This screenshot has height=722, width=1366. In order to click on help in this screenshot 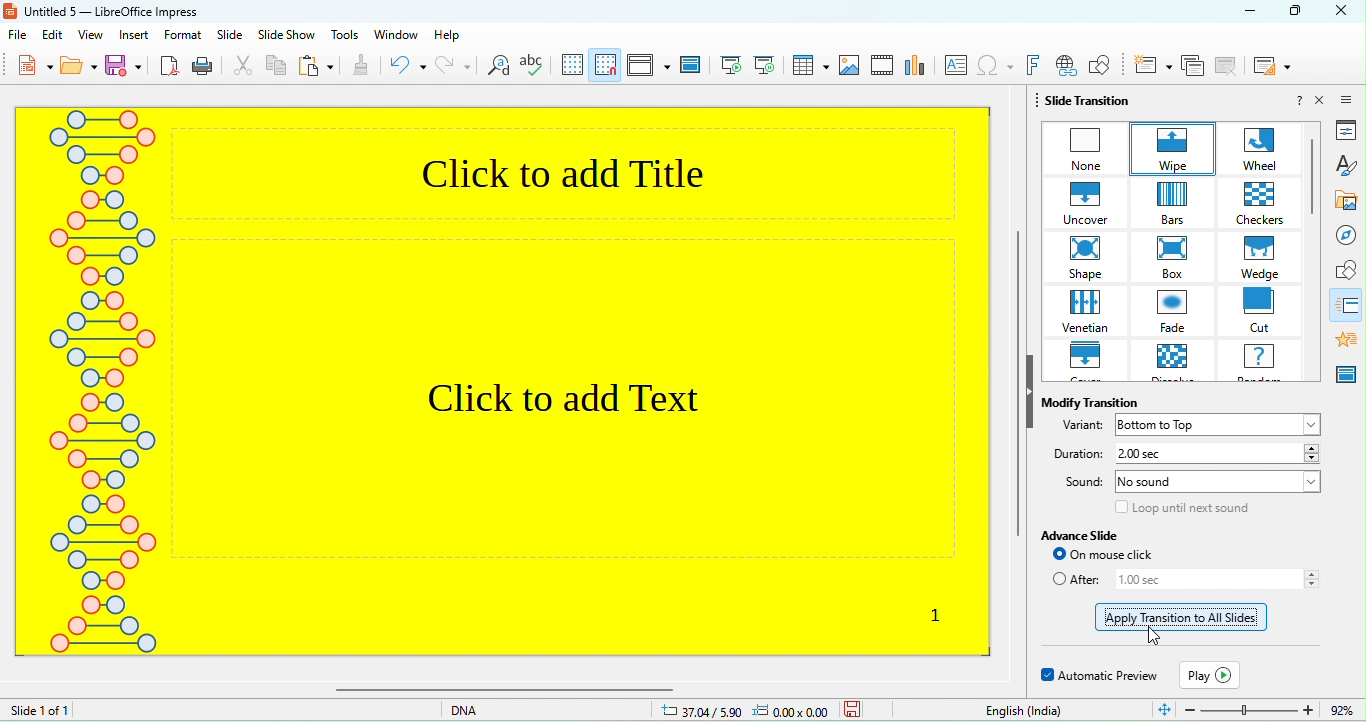, I will do `click(461, 37)`.